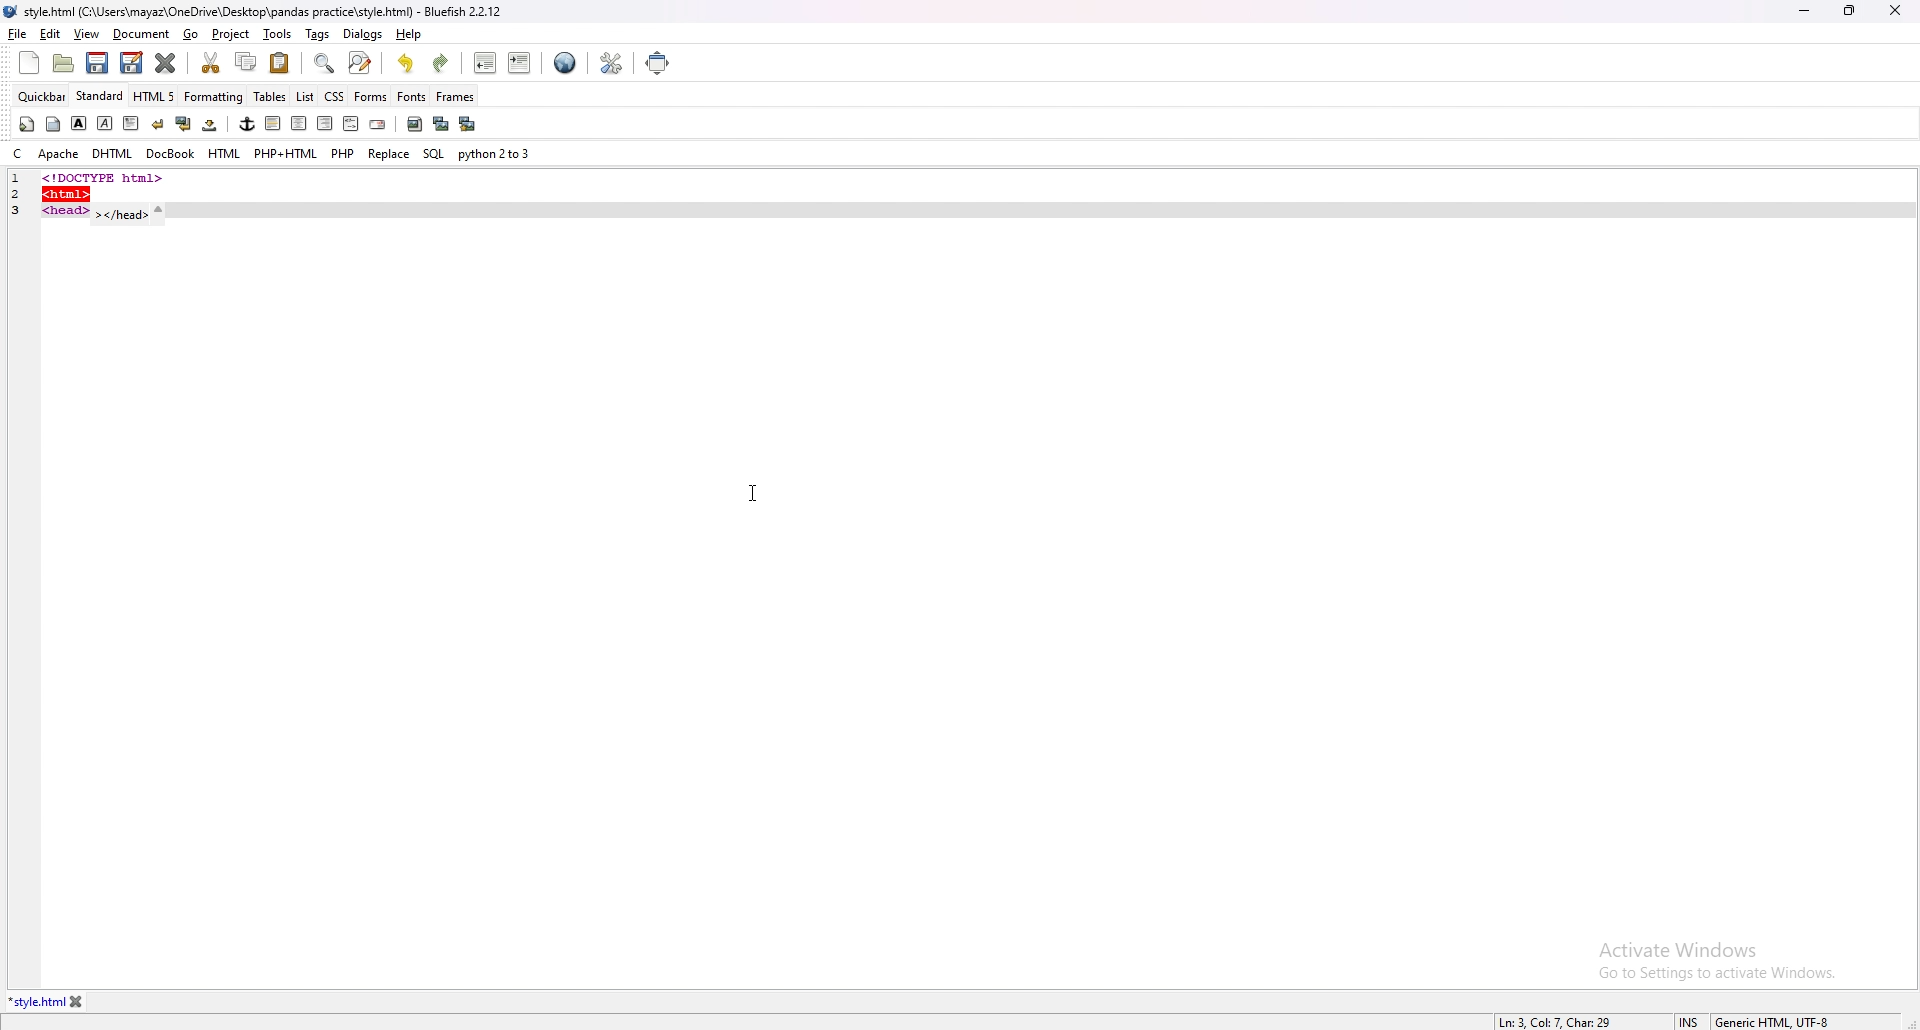 This screenshot has height=1030, width=1920. What do you see at coordinates (455, 97) in the screenshot?
I see `frames` at bounding box center [455, 97].